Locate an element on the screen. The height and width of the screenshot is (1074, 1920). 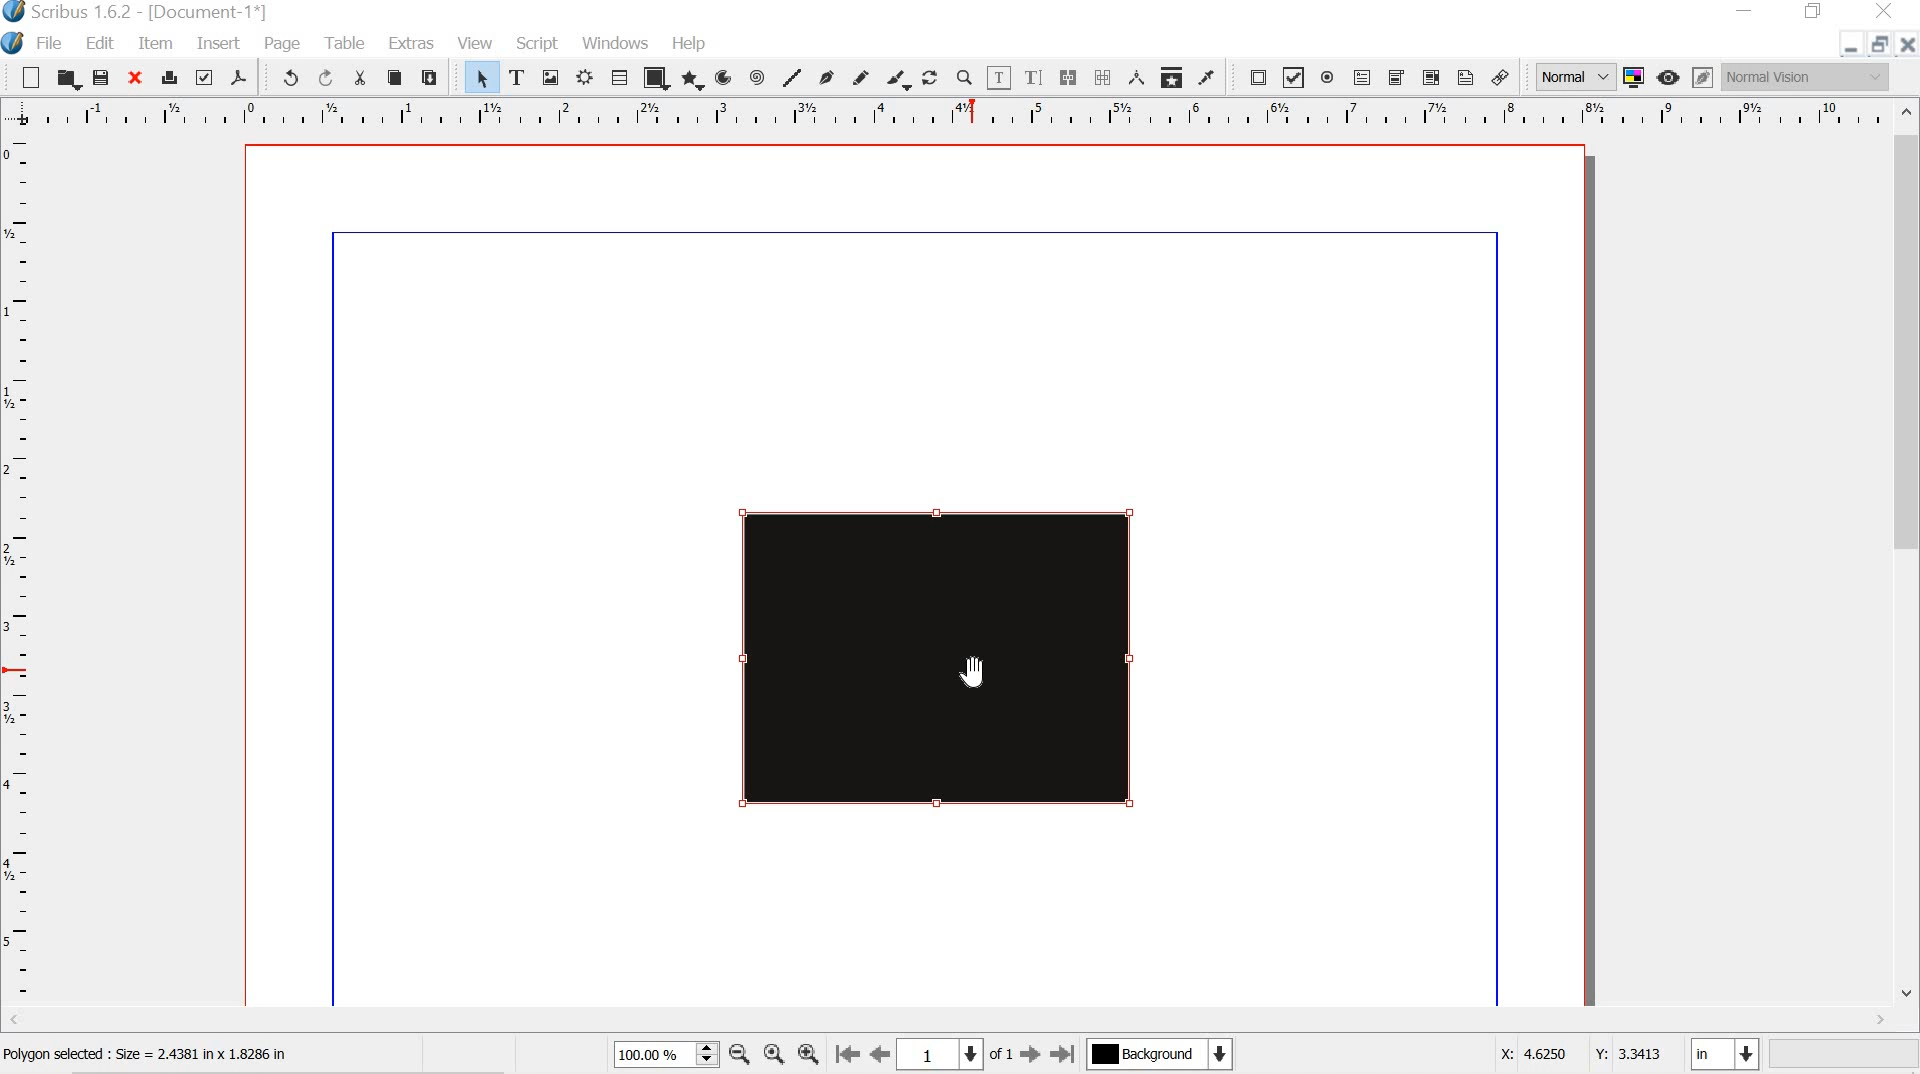
toggle color management system is located at coordinates (1636, 76).